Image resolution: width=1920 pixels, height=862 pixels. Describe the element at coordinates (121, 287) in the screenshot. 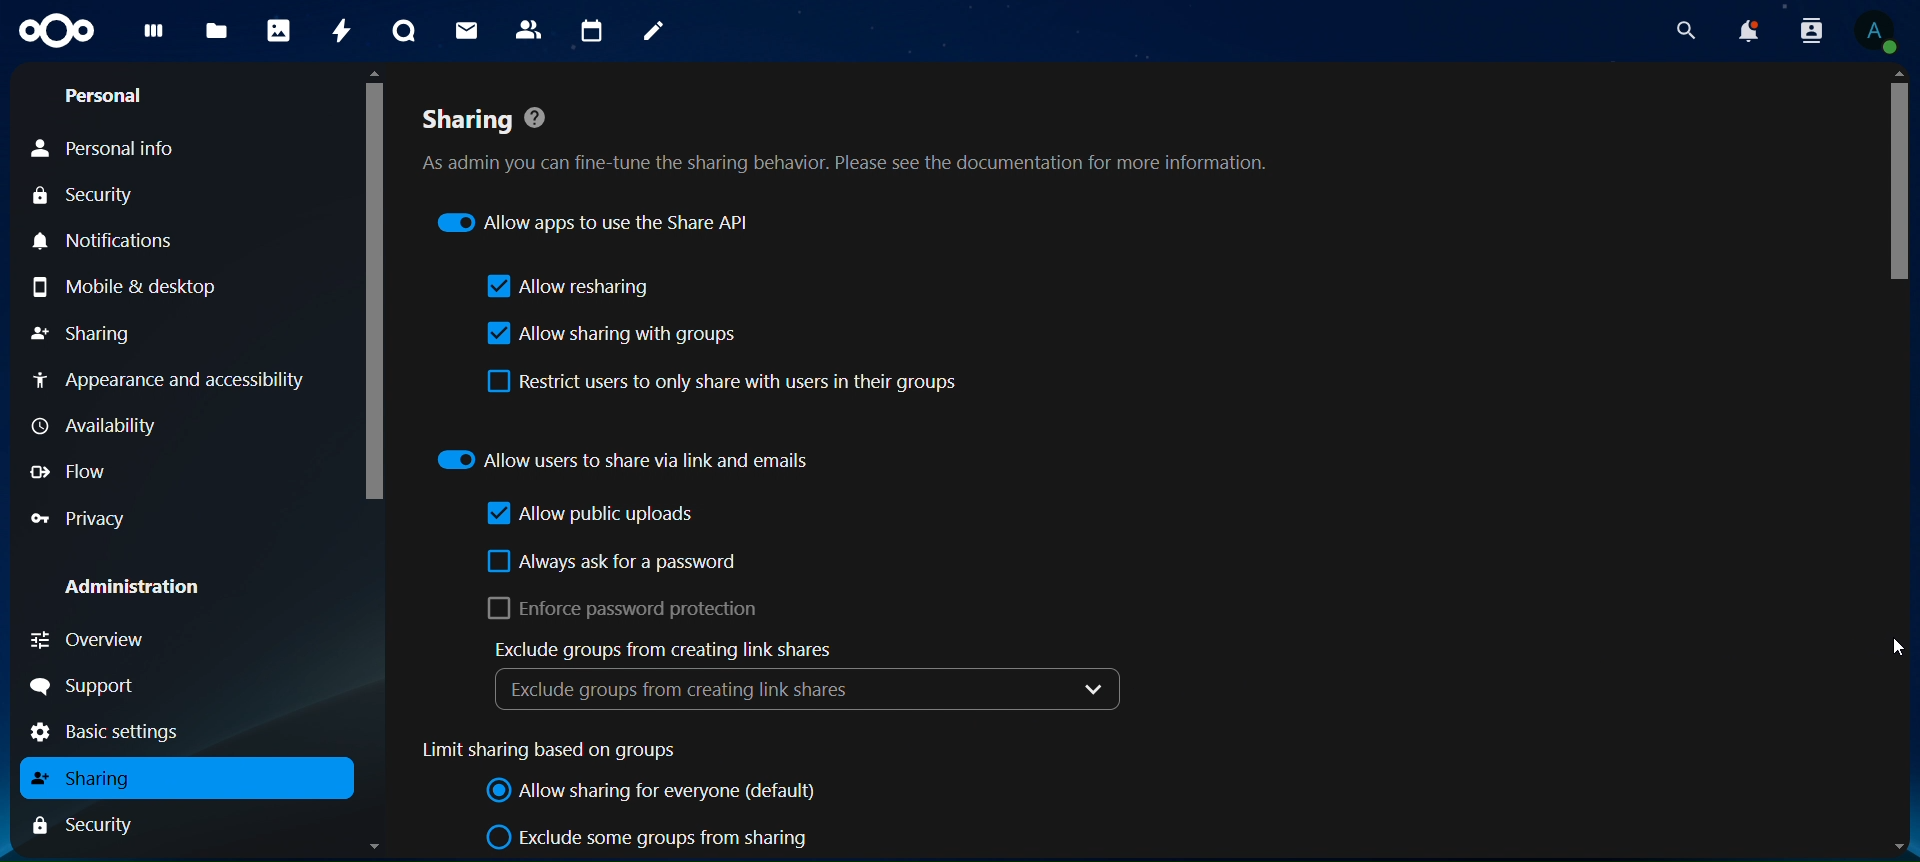

I see `mobile & desktop` at that location.